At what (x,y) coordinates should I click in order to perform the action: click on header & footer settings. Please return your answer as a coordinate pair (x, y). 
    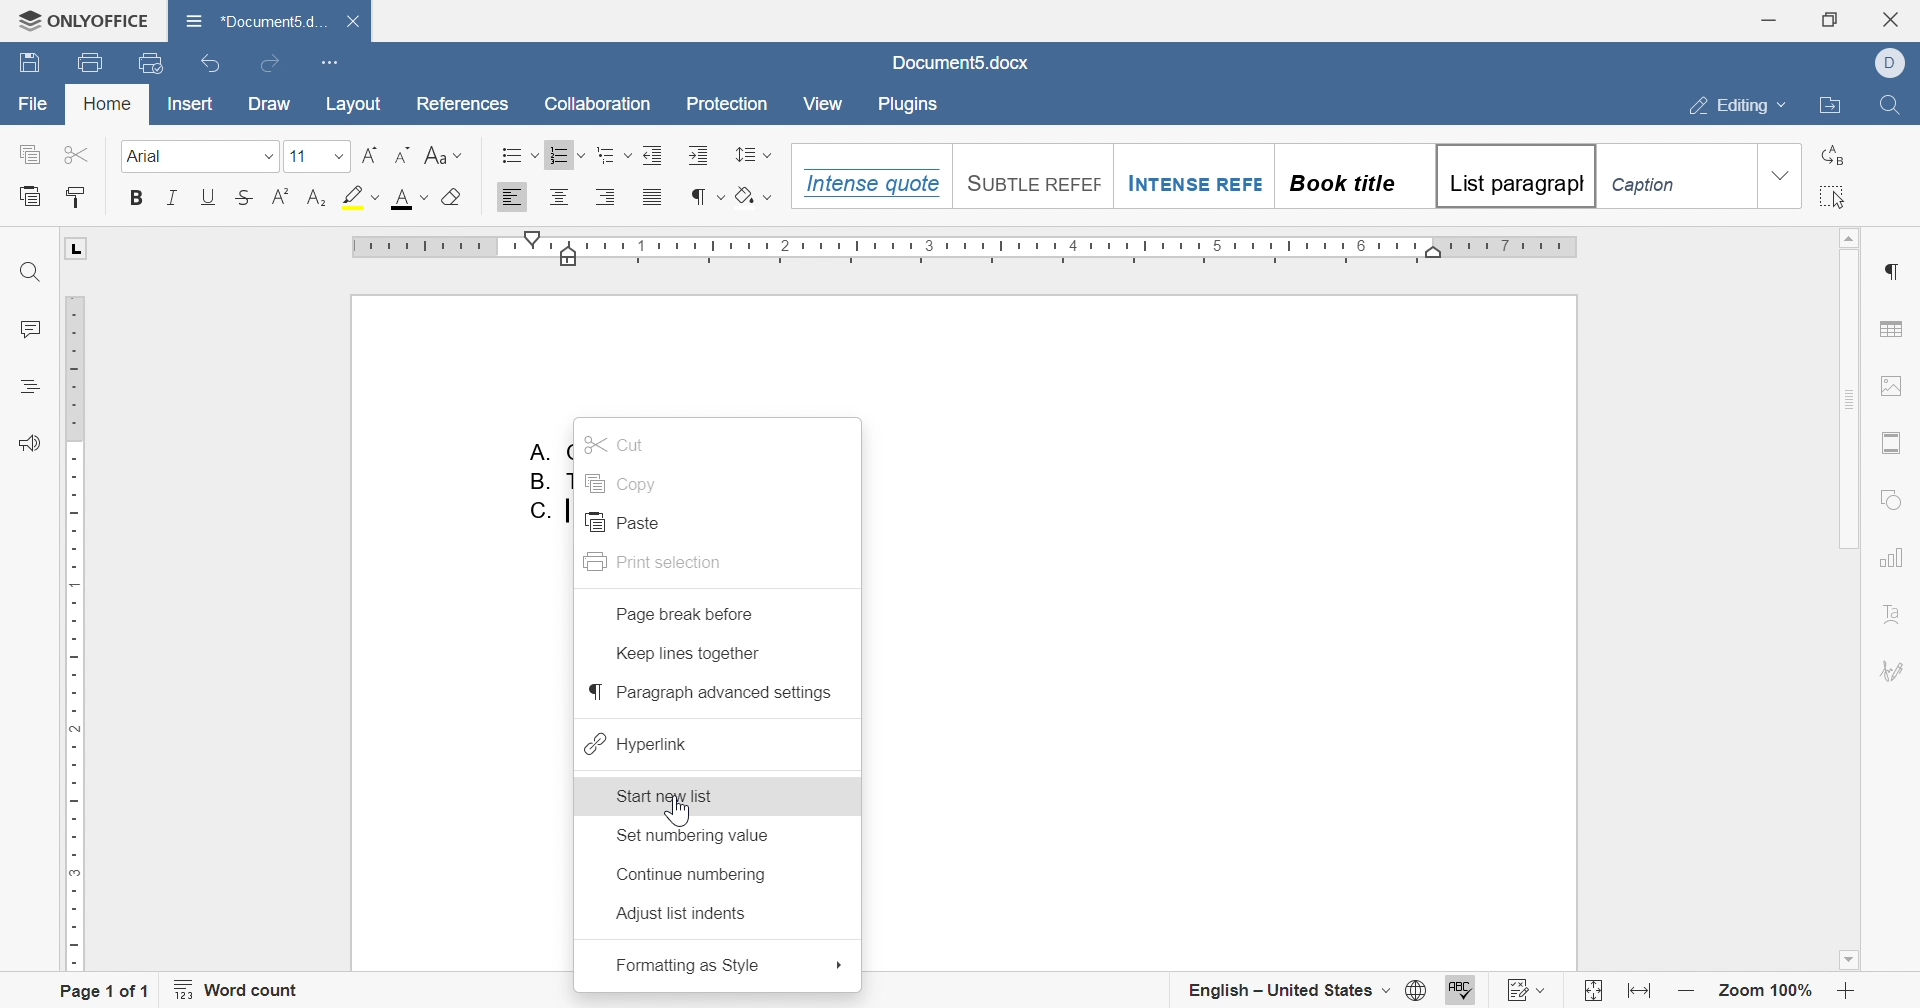
    Looking at the image, I should click on (1891, 444).